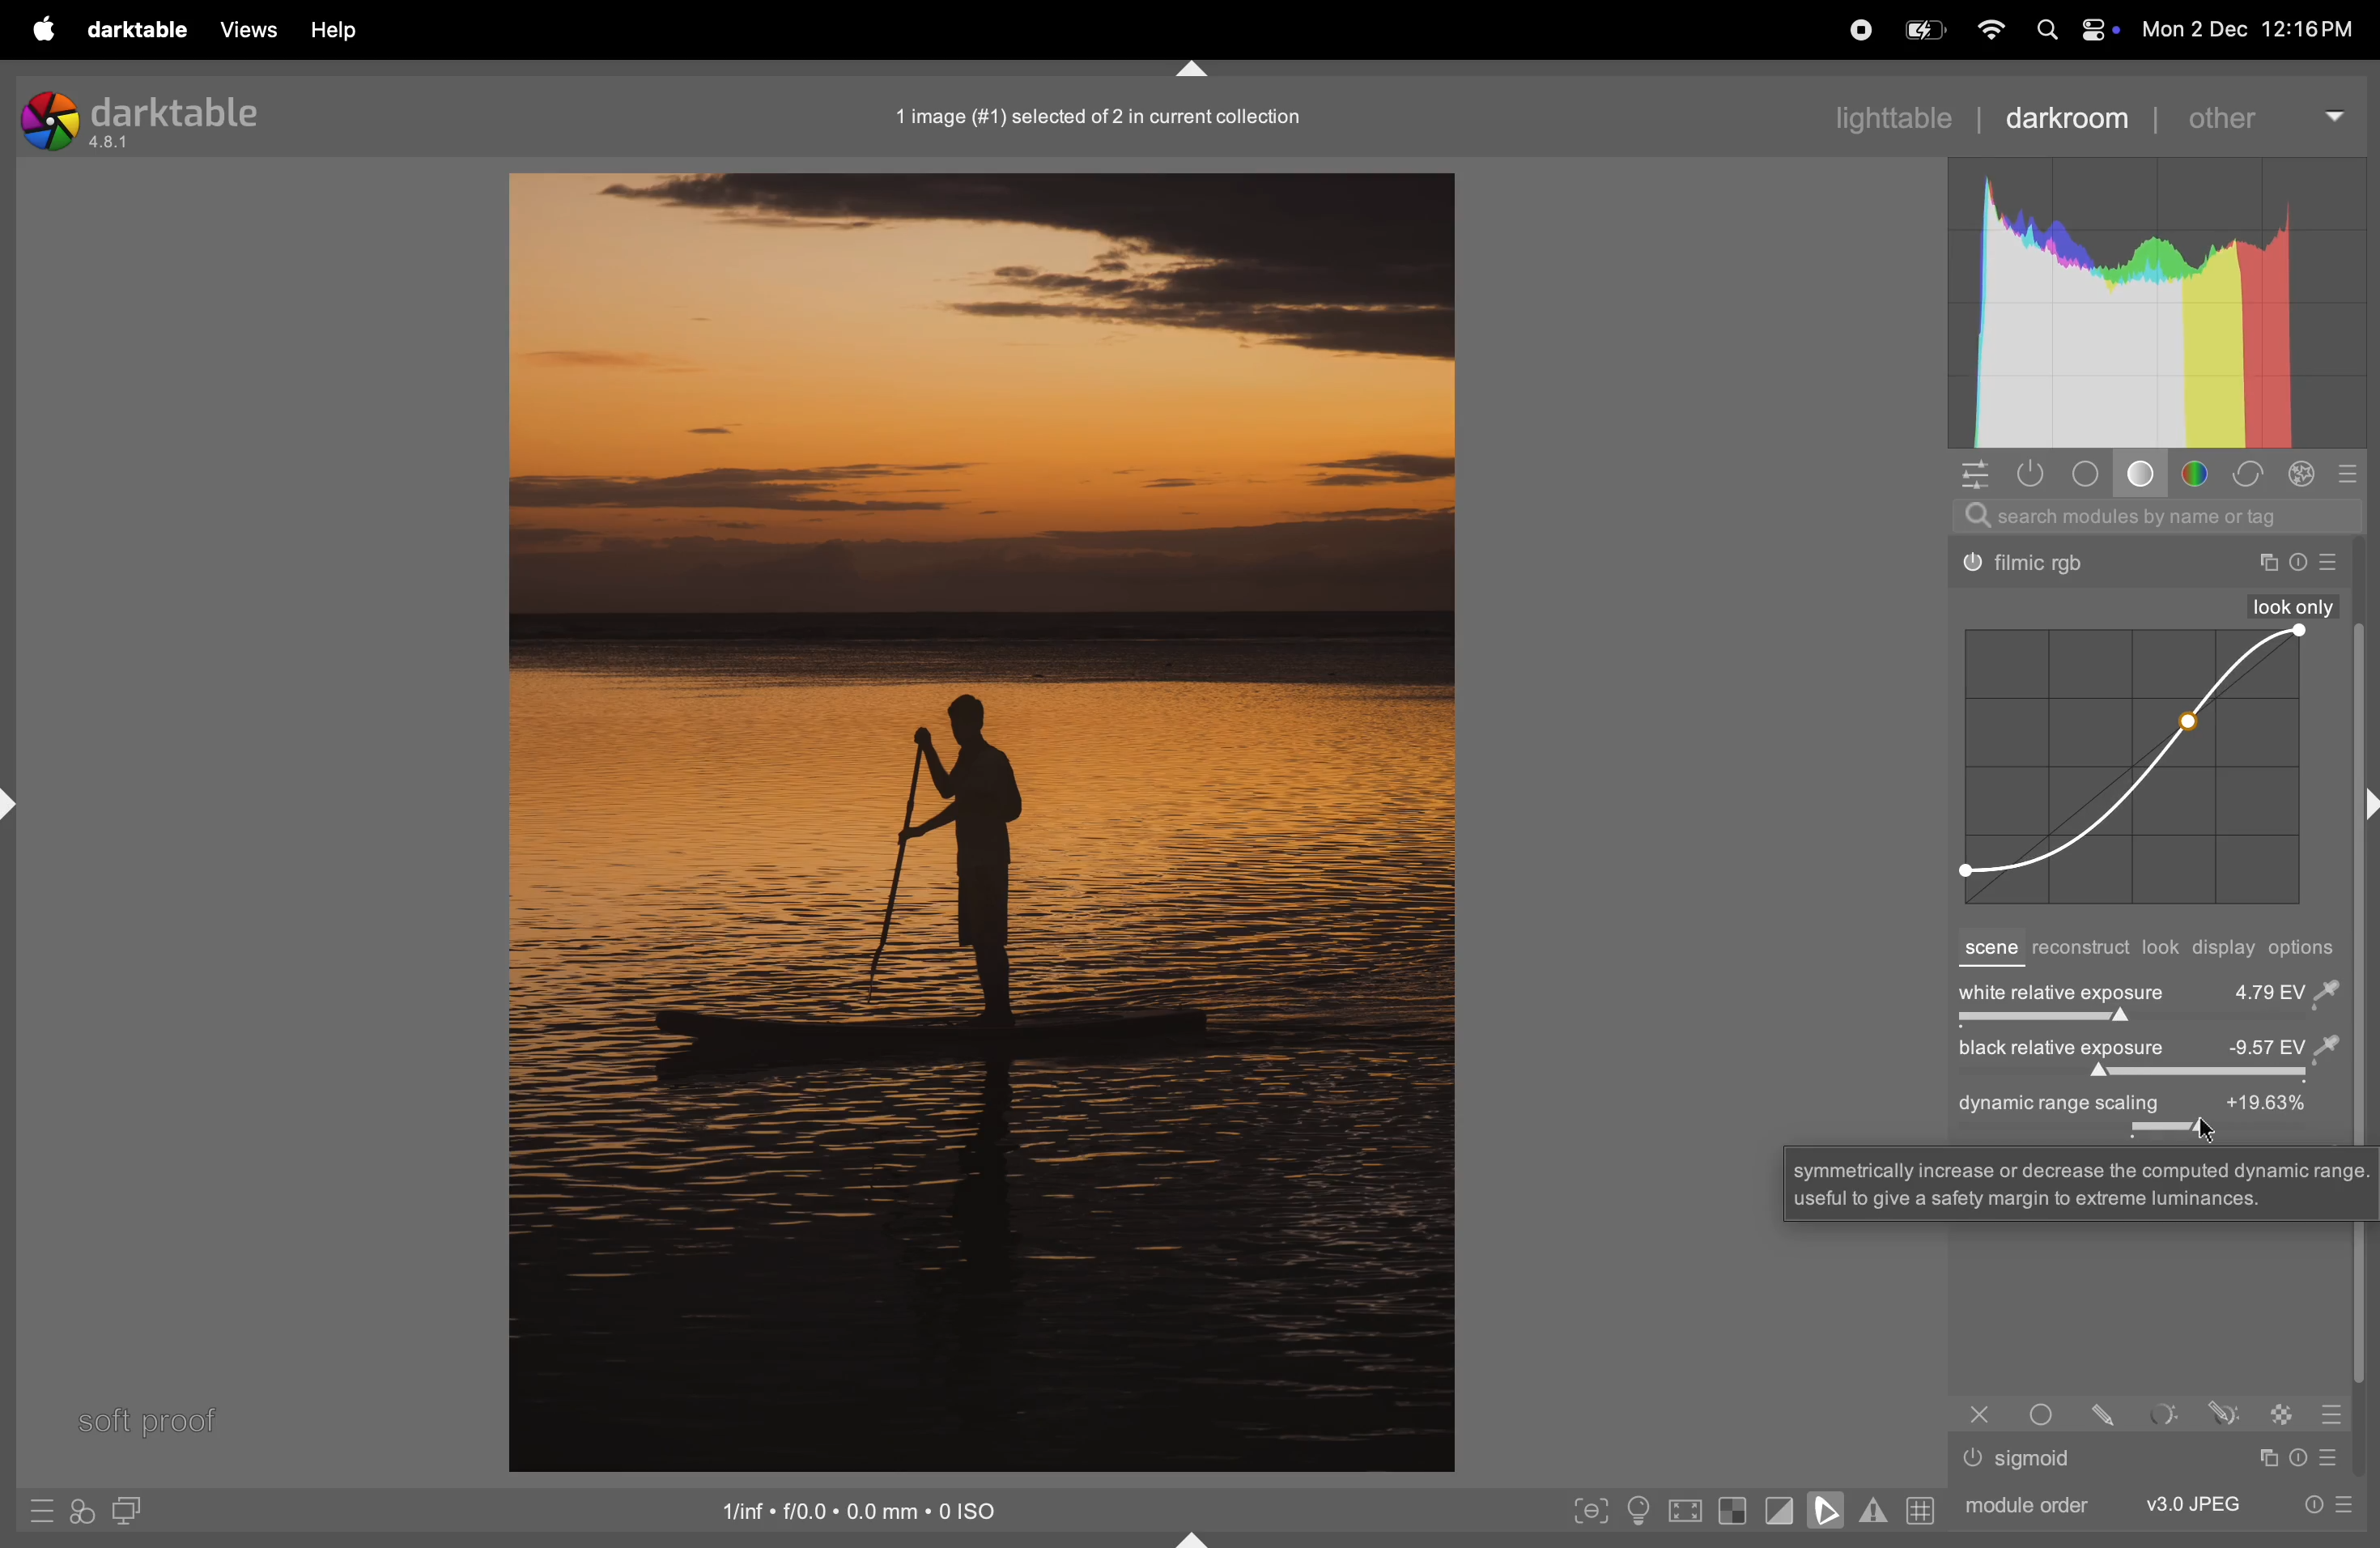 The image size is (2380, 1548). Describe the element at coordinates (2031, 565) in the screenshot. I see `` at that location.